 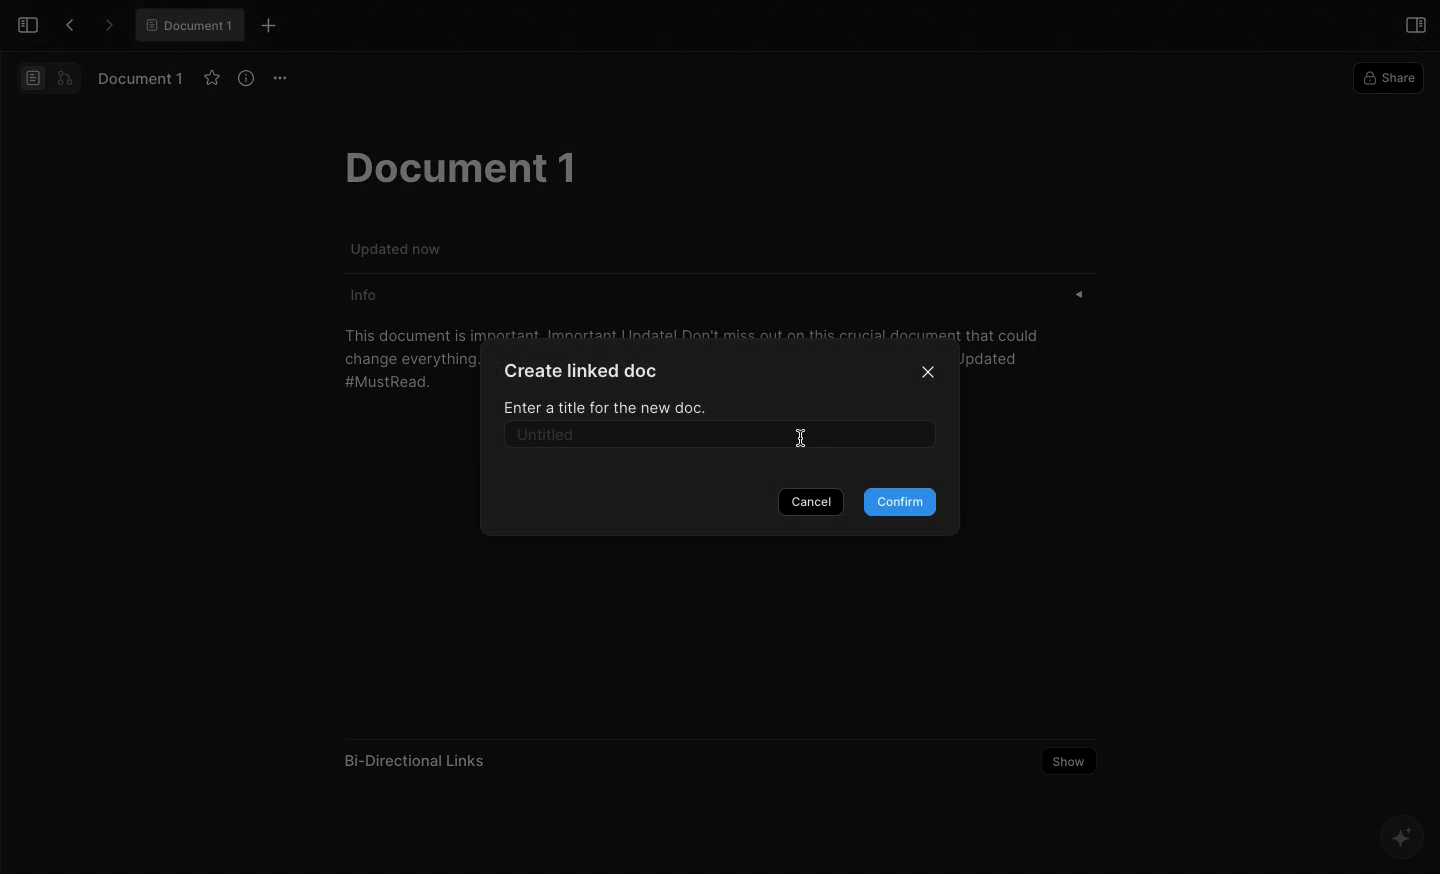 What do you see at coordinates (609, 406) in the screenshot?
I see `Enter a title for the new doc` at bounding box center [609, 406].